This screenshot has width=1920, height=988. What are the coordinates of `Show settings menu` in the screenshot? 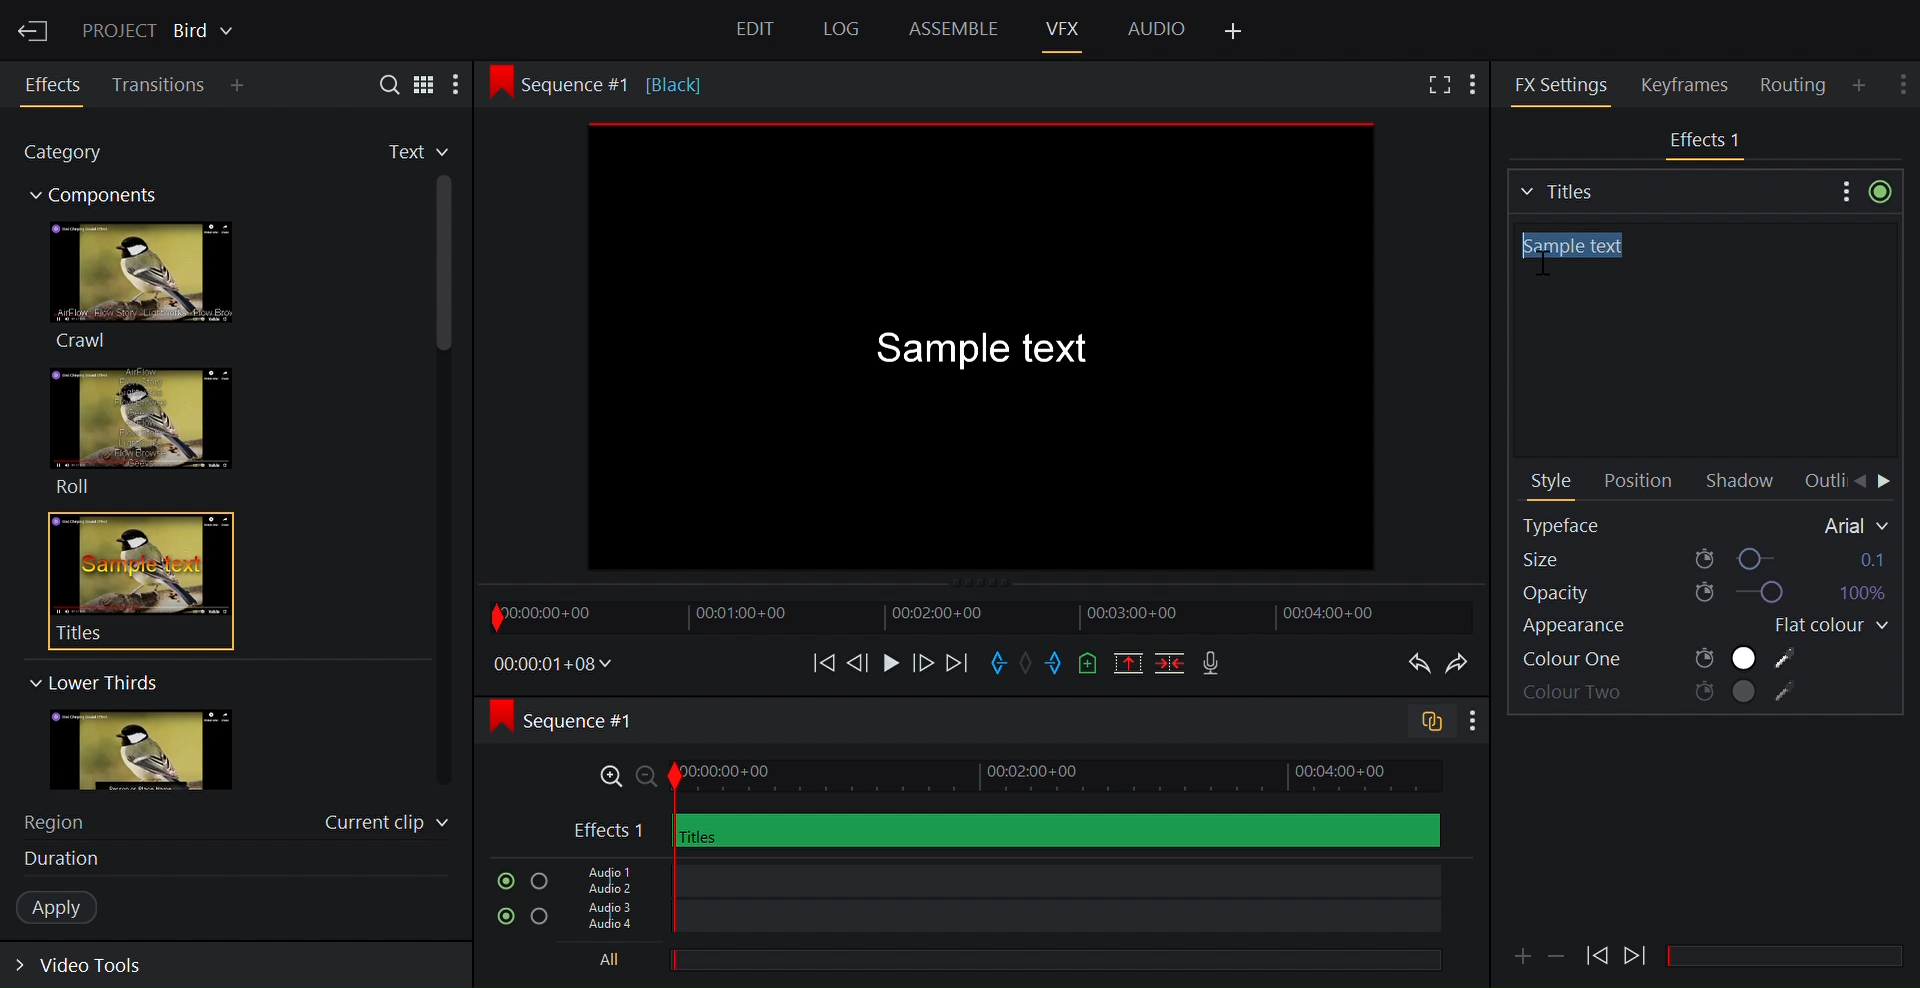 It's located at (1471, 722).